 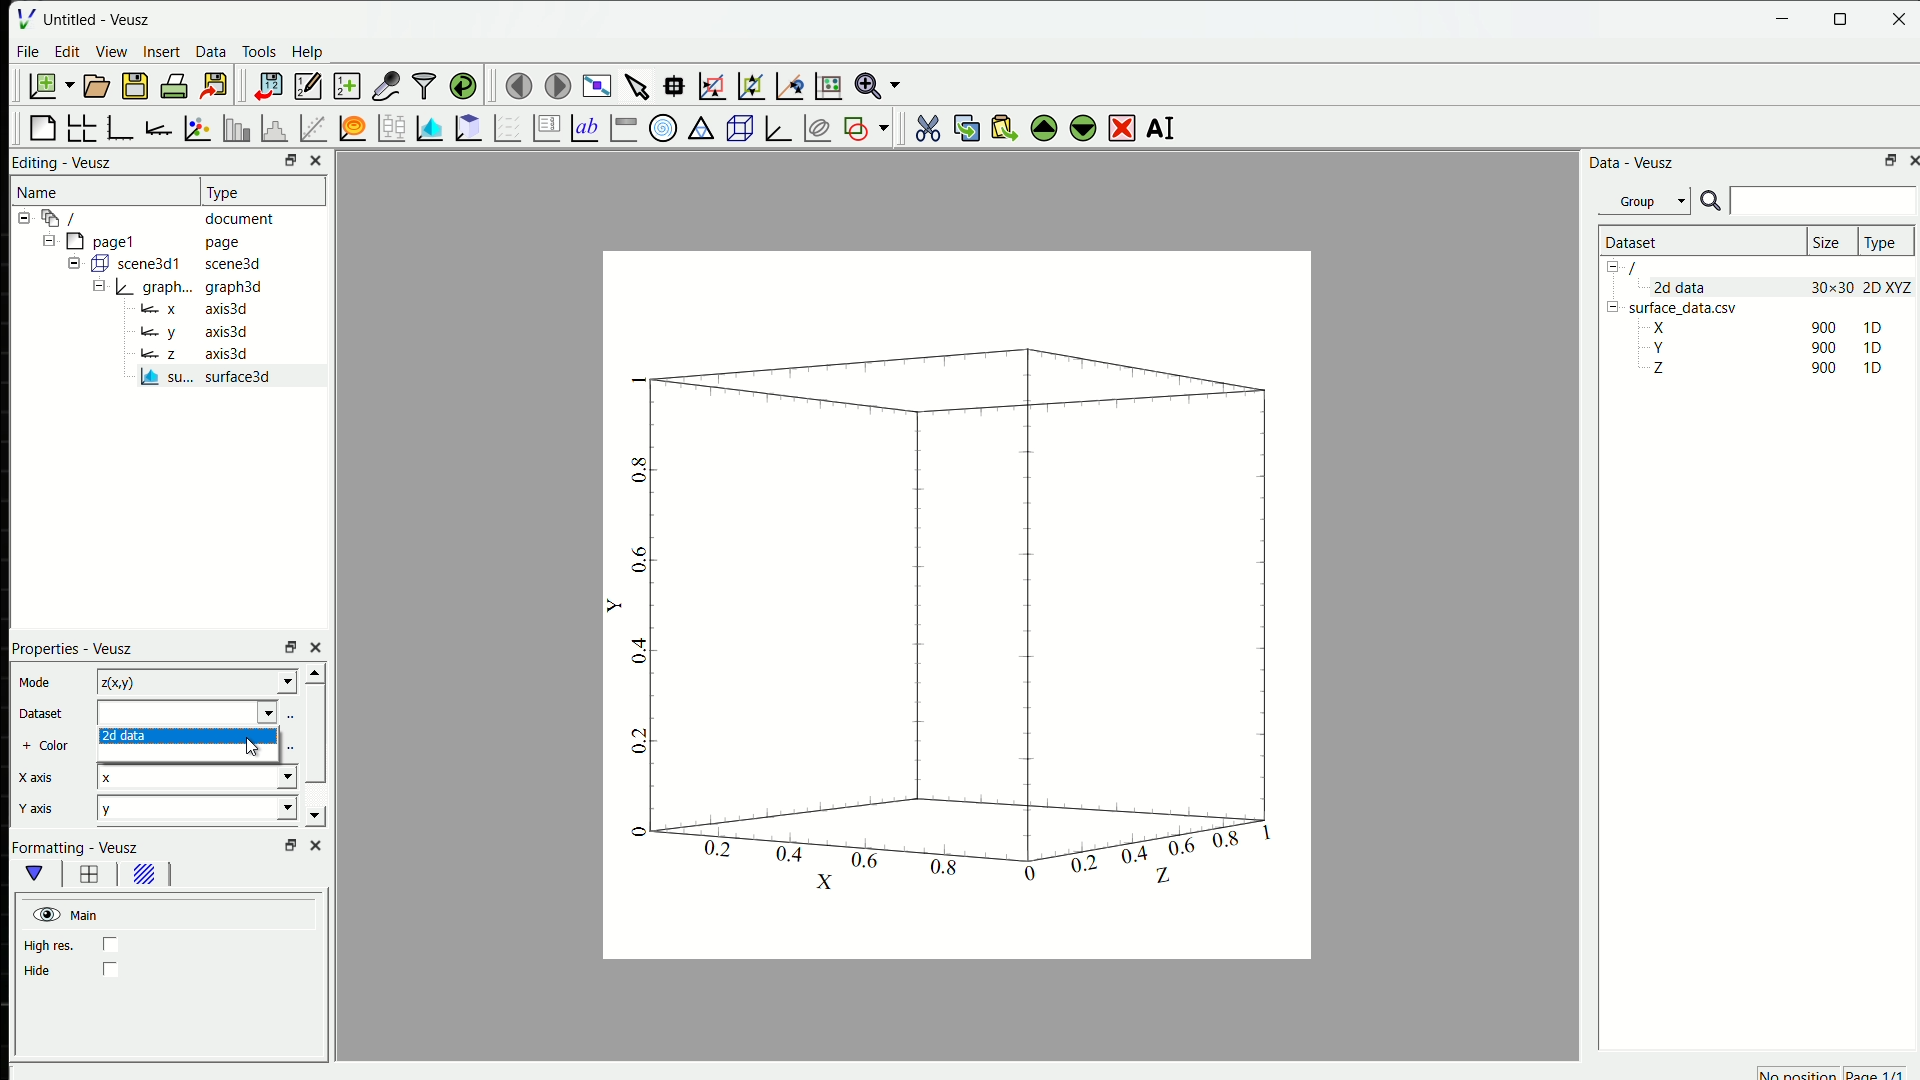 What do you see at coordinates (424, 86) in the screenshot?
I see `filter data` at bounding box center [424, 86].